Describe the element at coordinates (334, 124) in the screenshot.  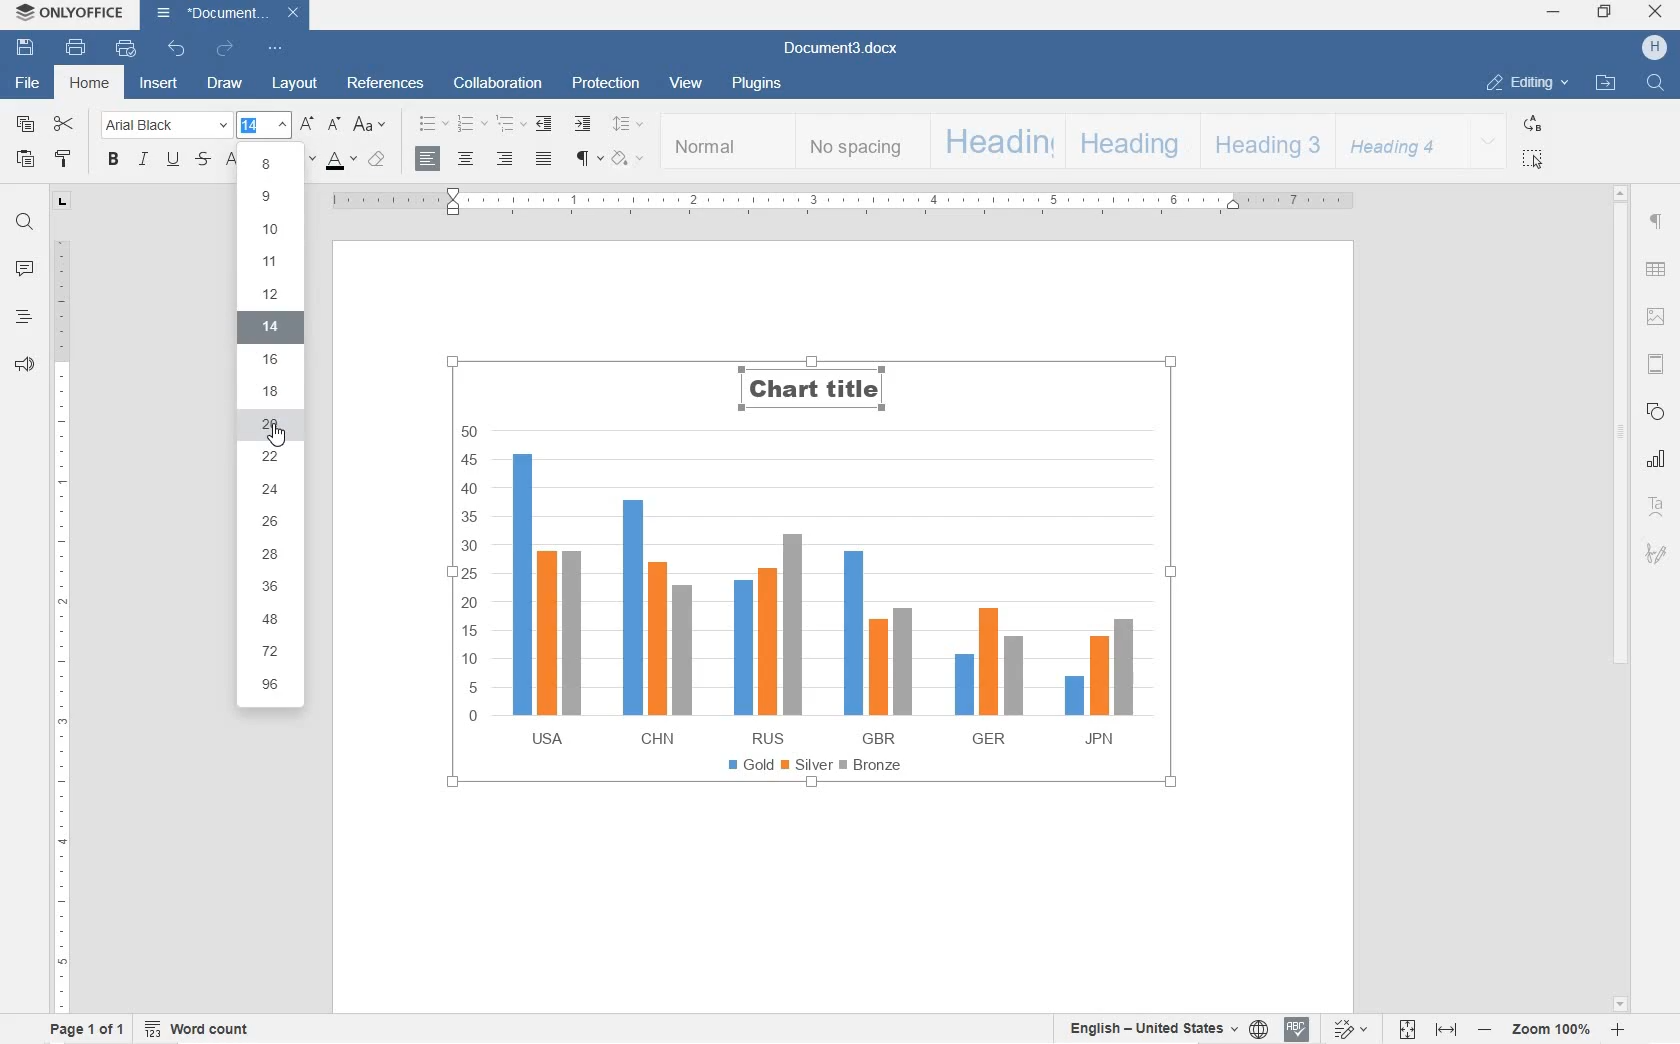
I see `DECREMENT FONT SIZE` at that location.